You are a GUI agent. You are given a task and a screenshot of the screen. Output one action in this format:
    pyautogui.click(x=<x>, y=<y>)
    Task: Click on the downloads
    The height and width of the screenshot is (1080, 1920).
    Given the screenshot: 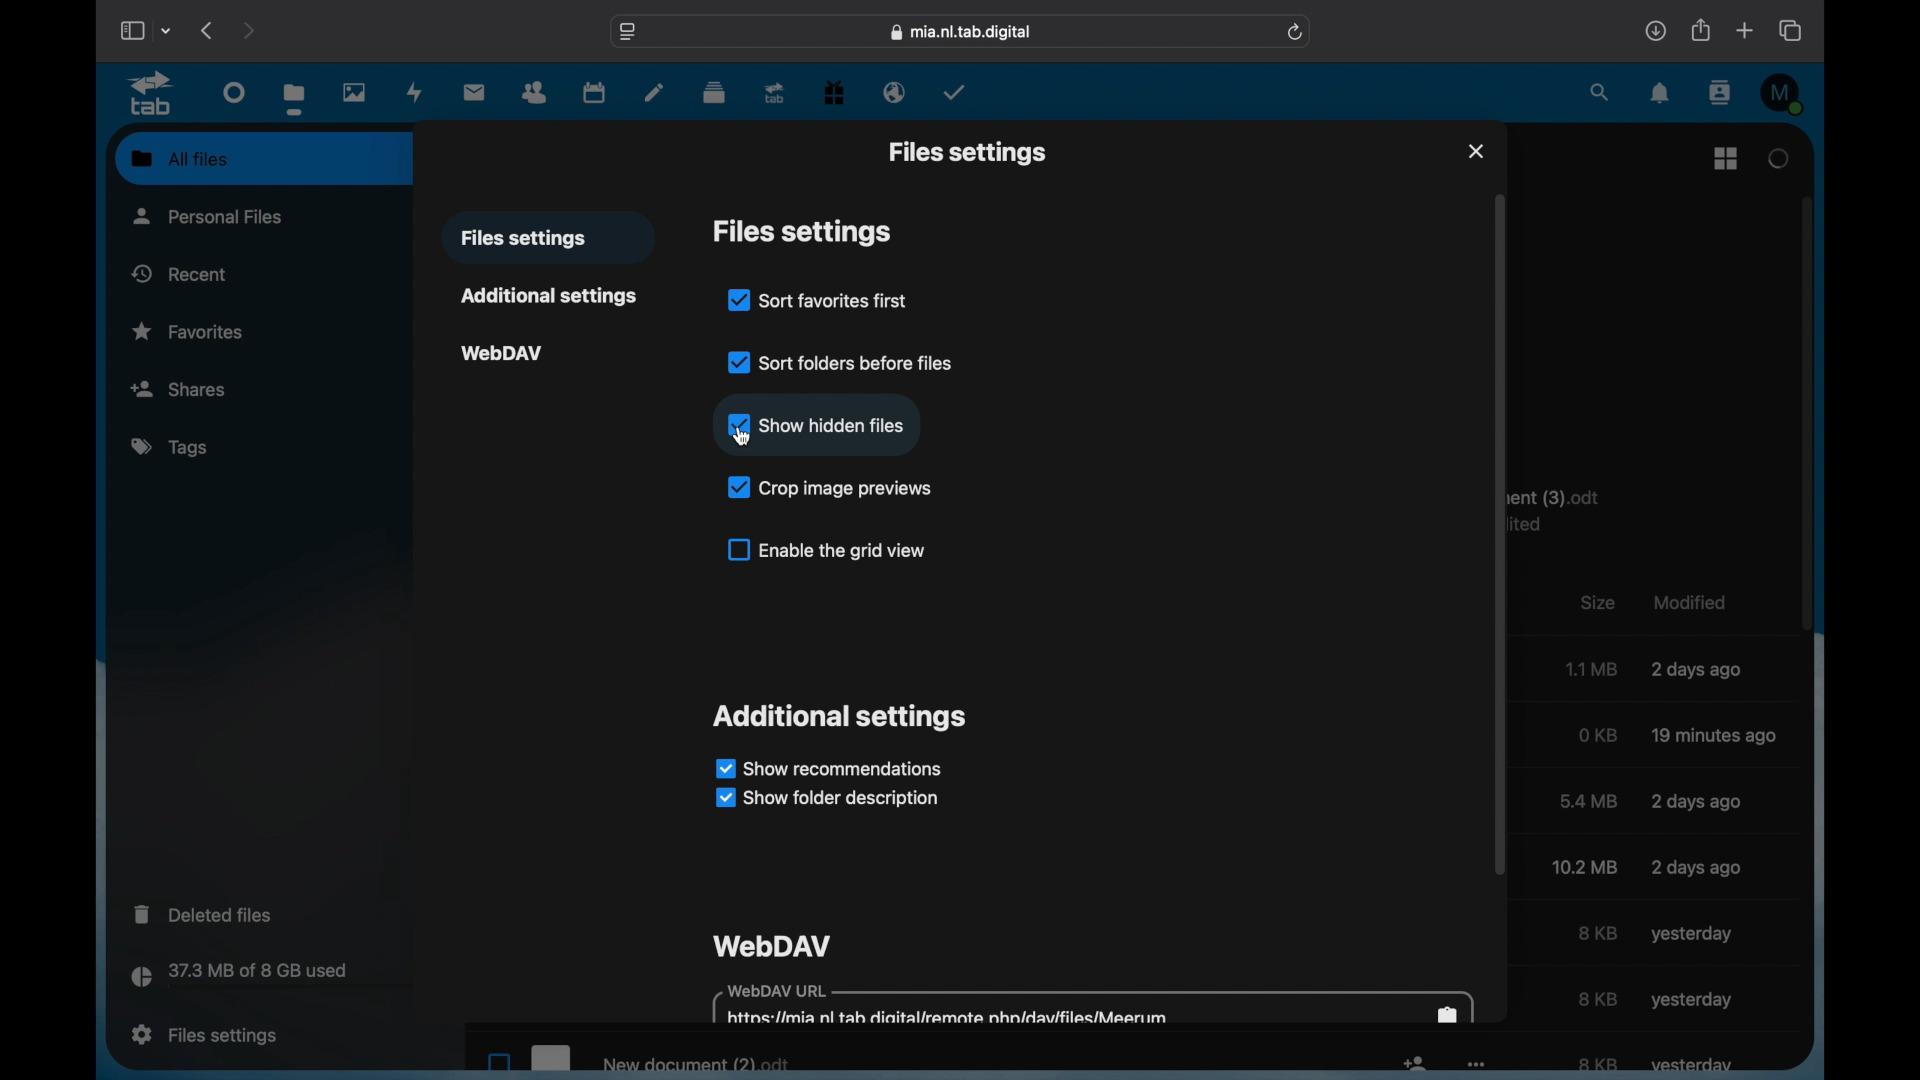 What is the action you would take?
    pyautogui.click(x=1655, y=30)
    